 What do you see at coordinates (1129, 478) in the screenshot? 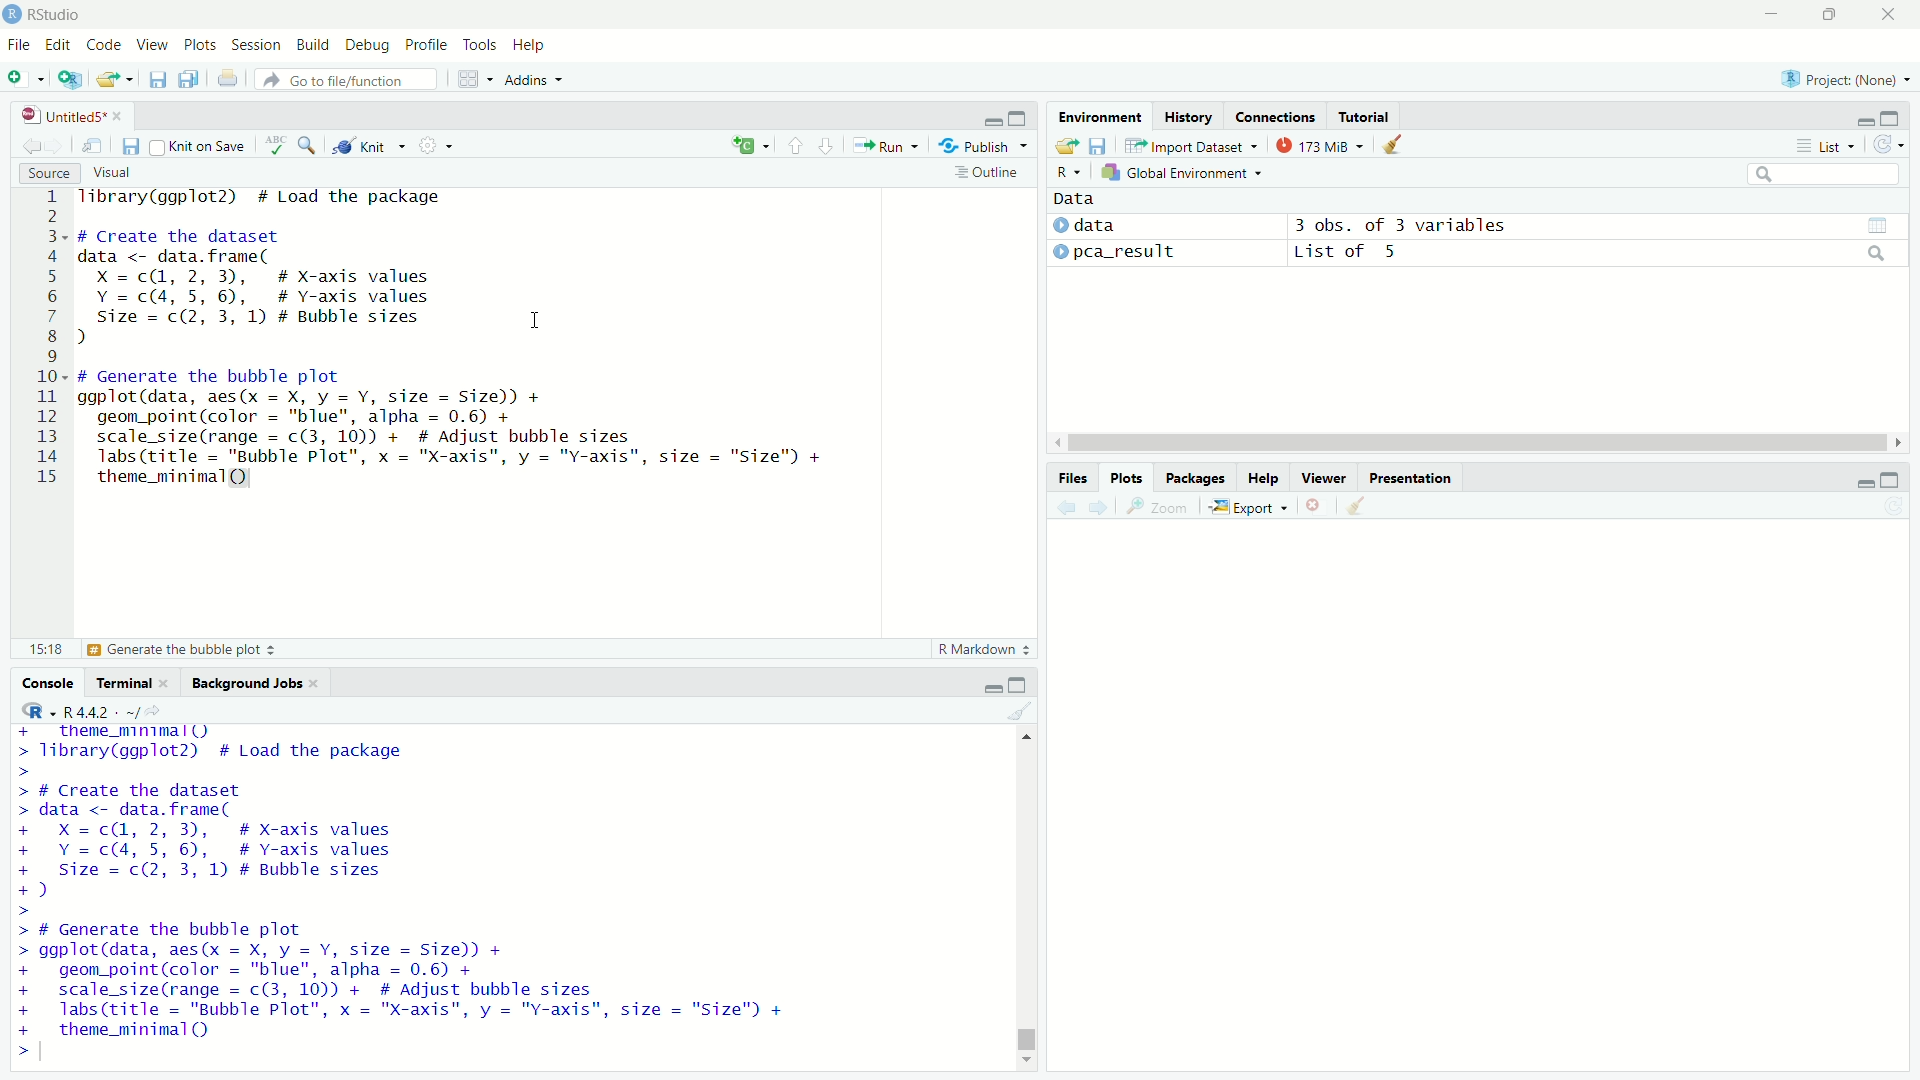
I see `plots` at bounding box center [1129, 478].